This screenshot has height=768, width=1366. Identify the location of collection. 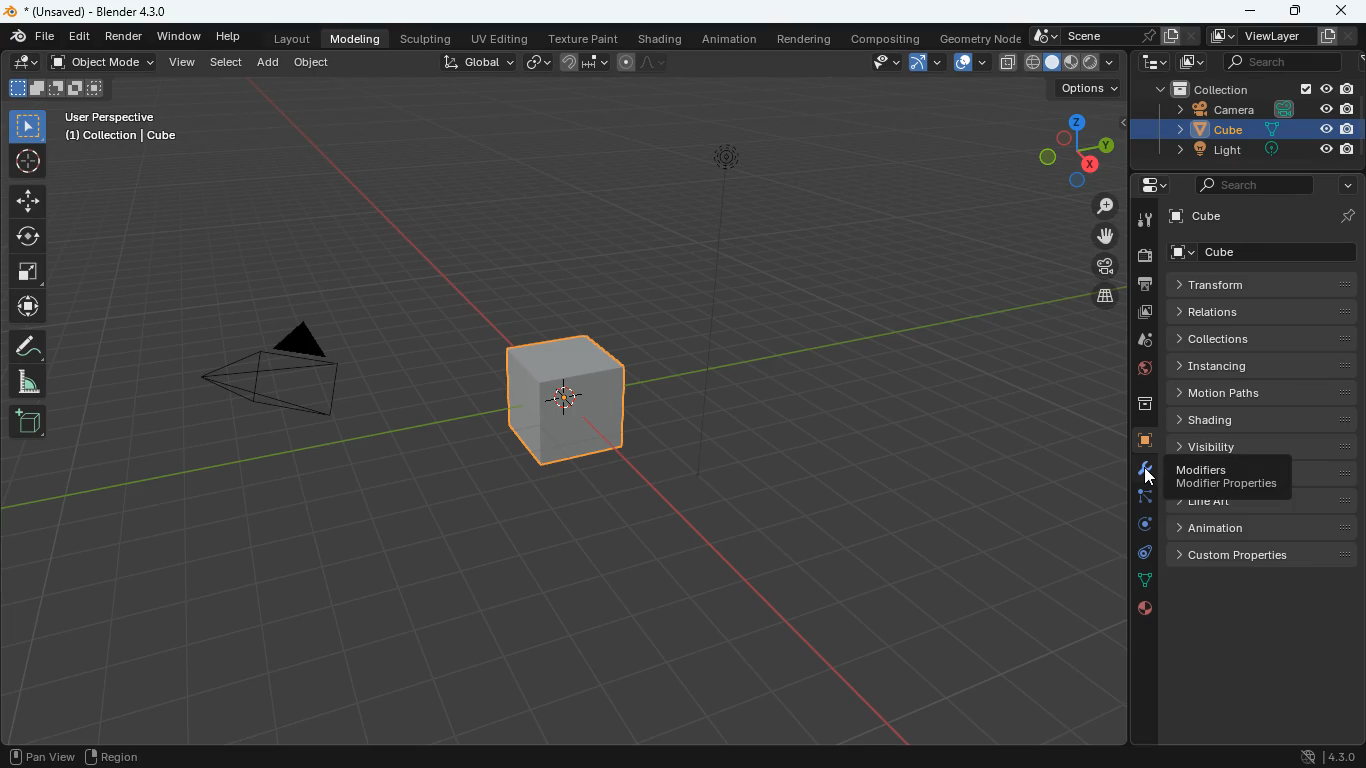
(1248, 88).